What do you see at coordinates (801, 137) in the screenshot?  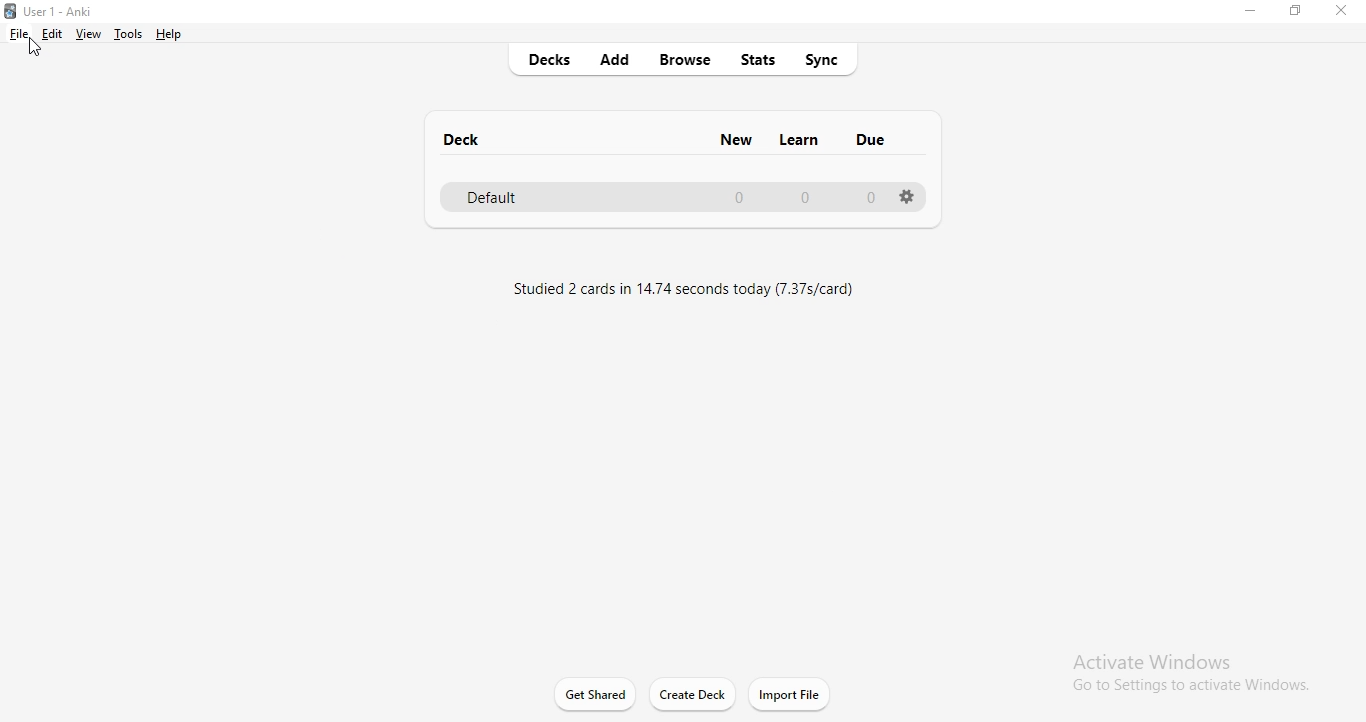 I see `learn` at bounding box center [801, 137].